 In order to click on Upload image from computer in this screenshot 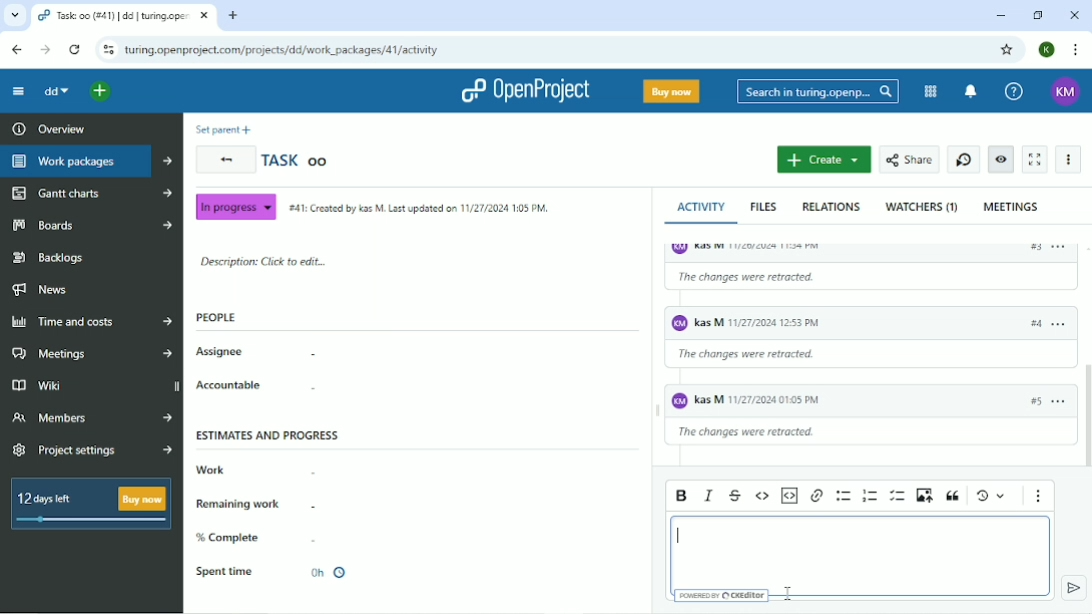, I will do `click(924, 495)`.